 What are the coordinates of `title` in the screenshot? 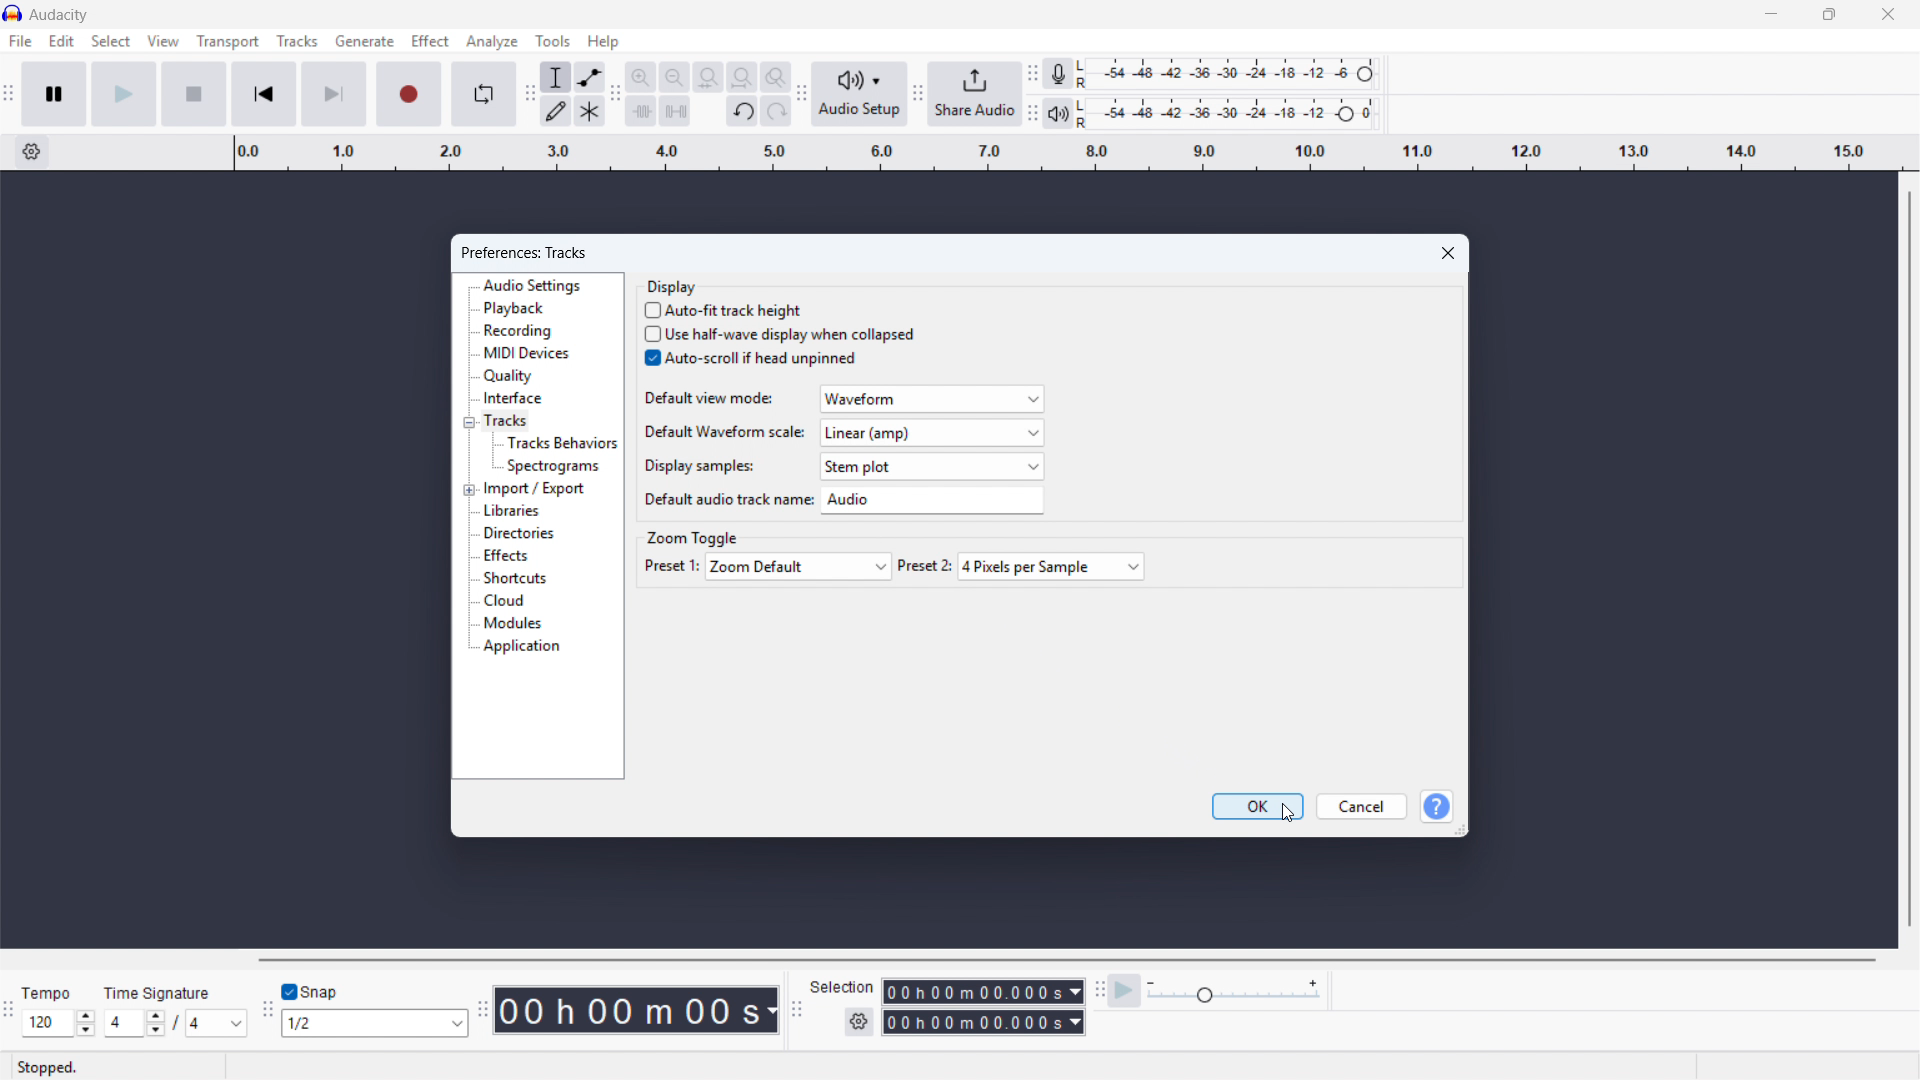 It's located at (59, 15).